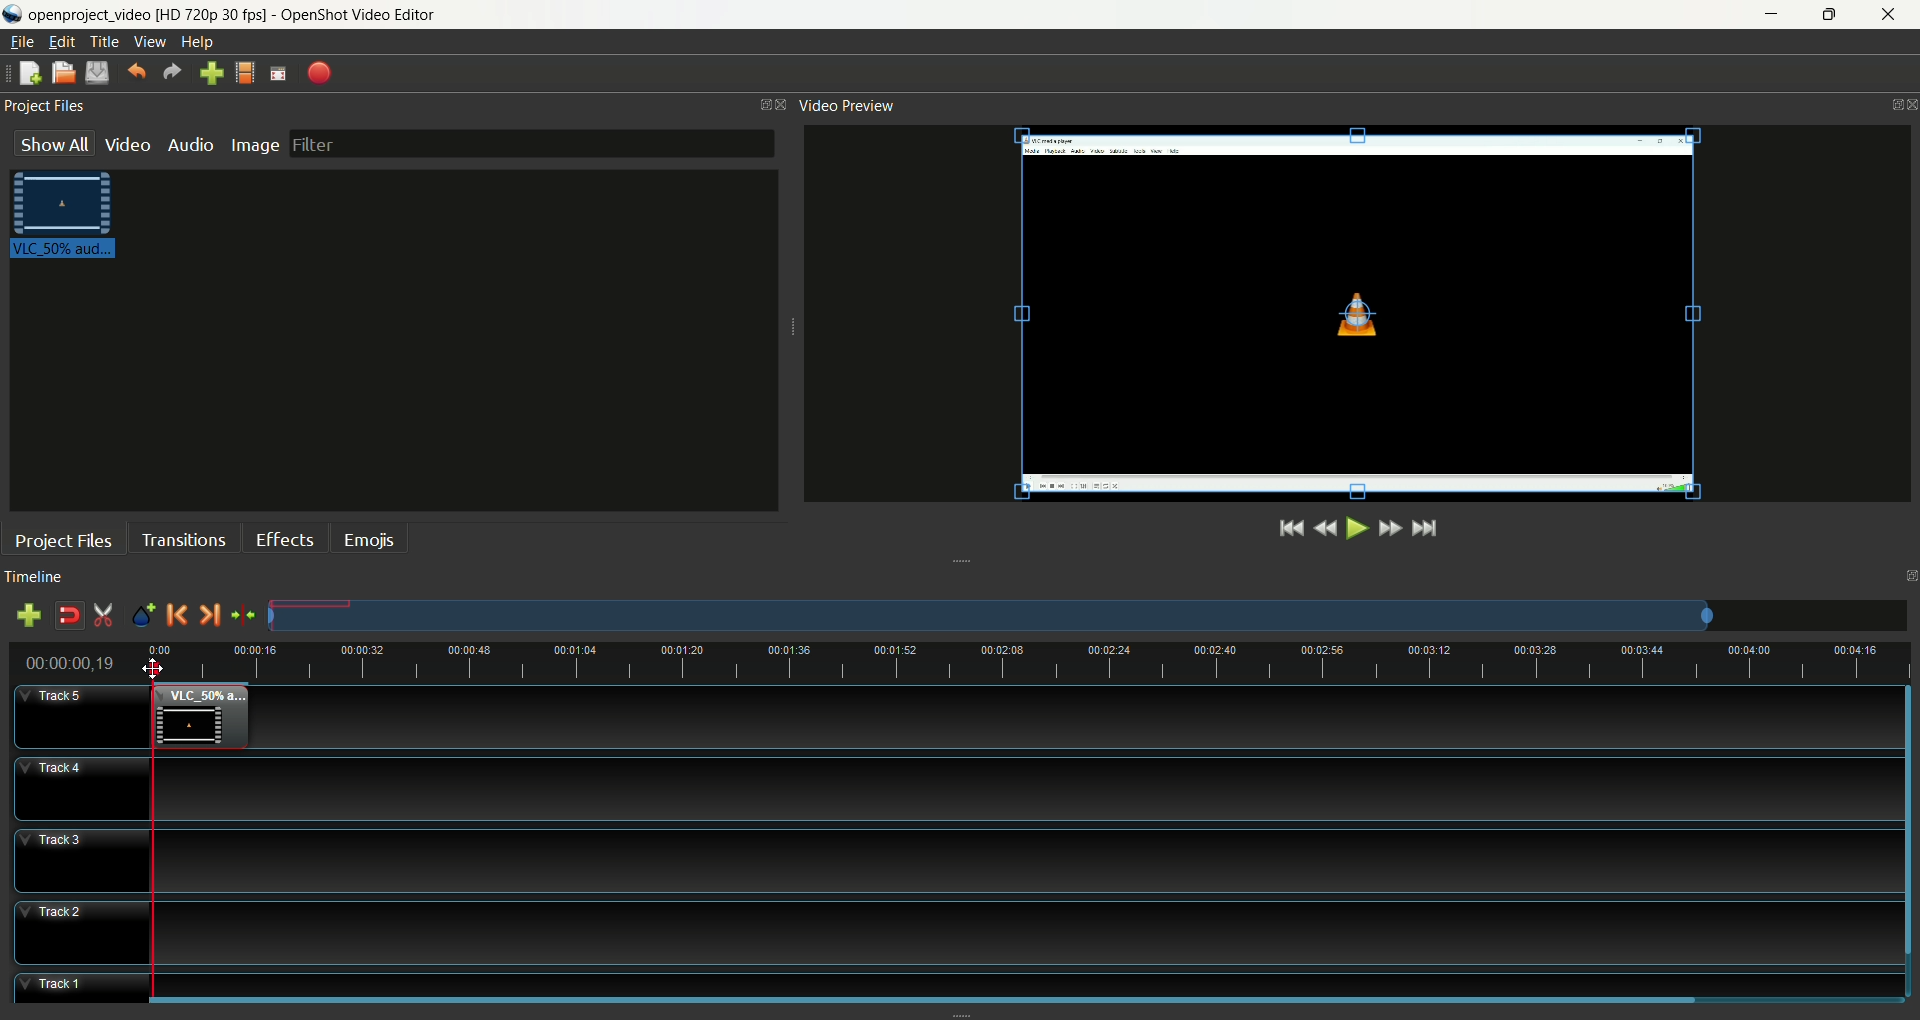  I want to click on openproject video [HD 720p 30 fps] - OpenShot Video Editor, so click(246, 12).